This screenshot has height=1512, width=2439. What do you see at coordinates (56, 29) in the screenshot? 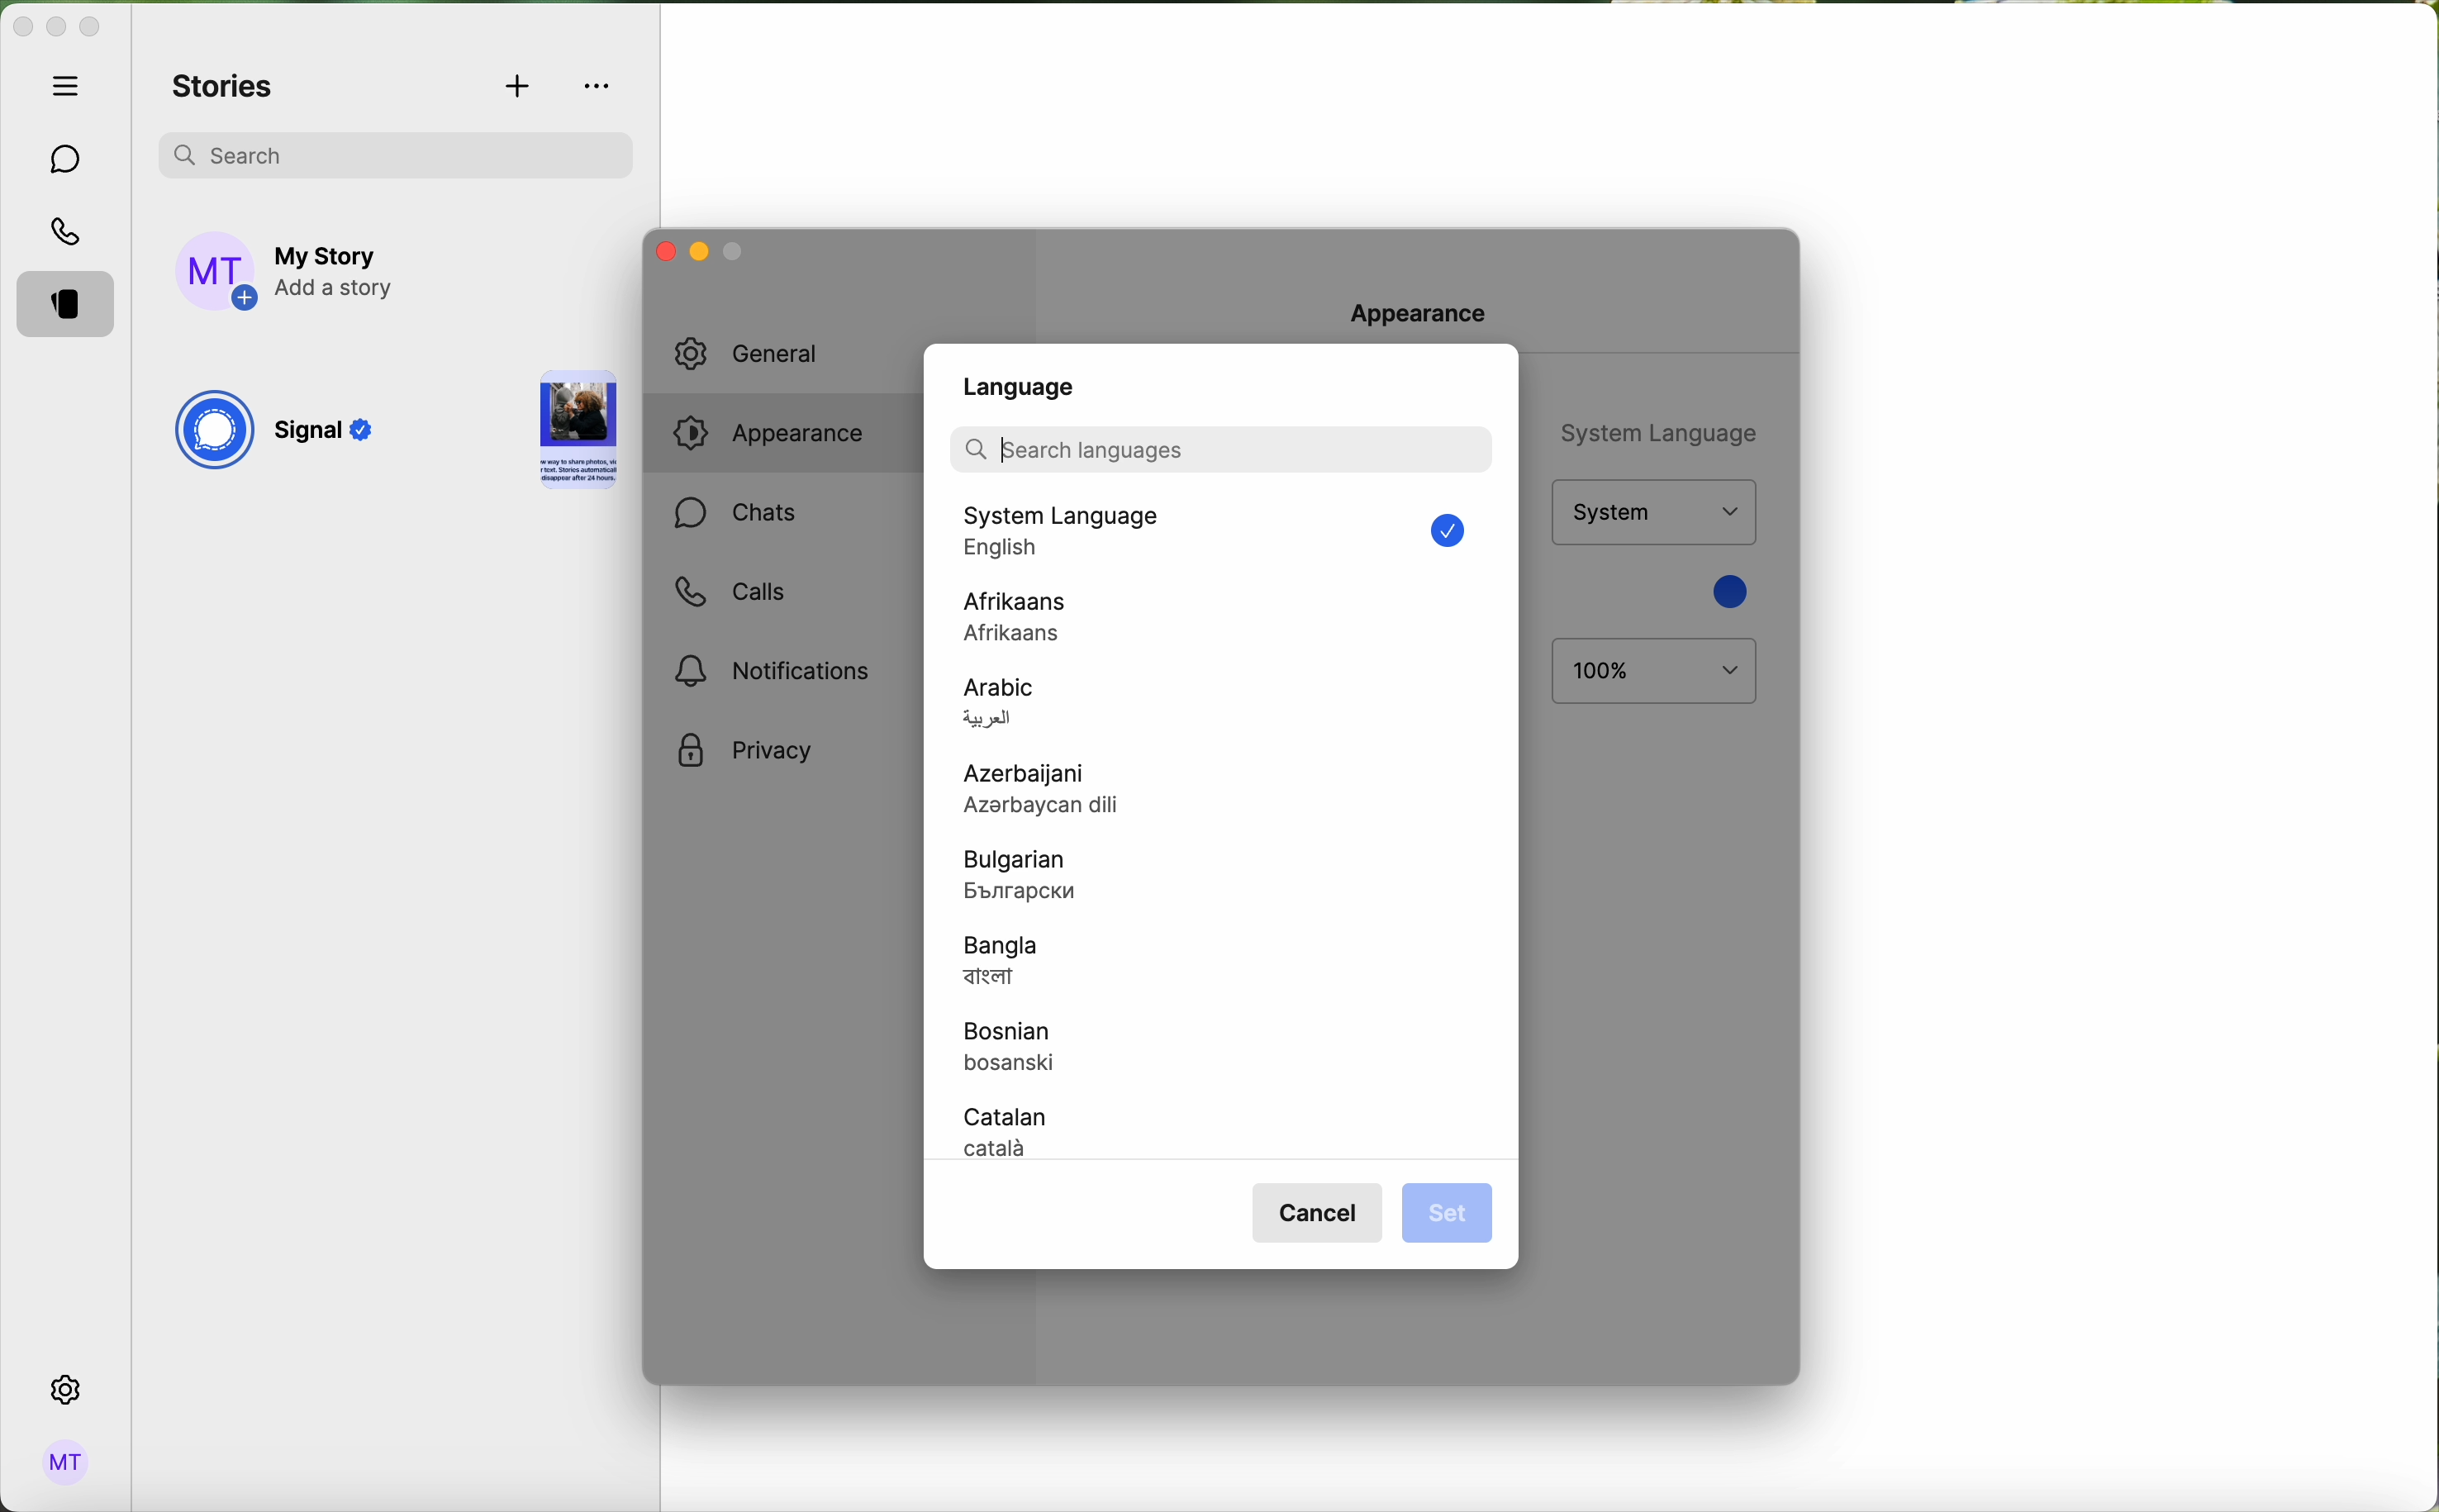
I see `minimize` at bounding box center [56, 29].